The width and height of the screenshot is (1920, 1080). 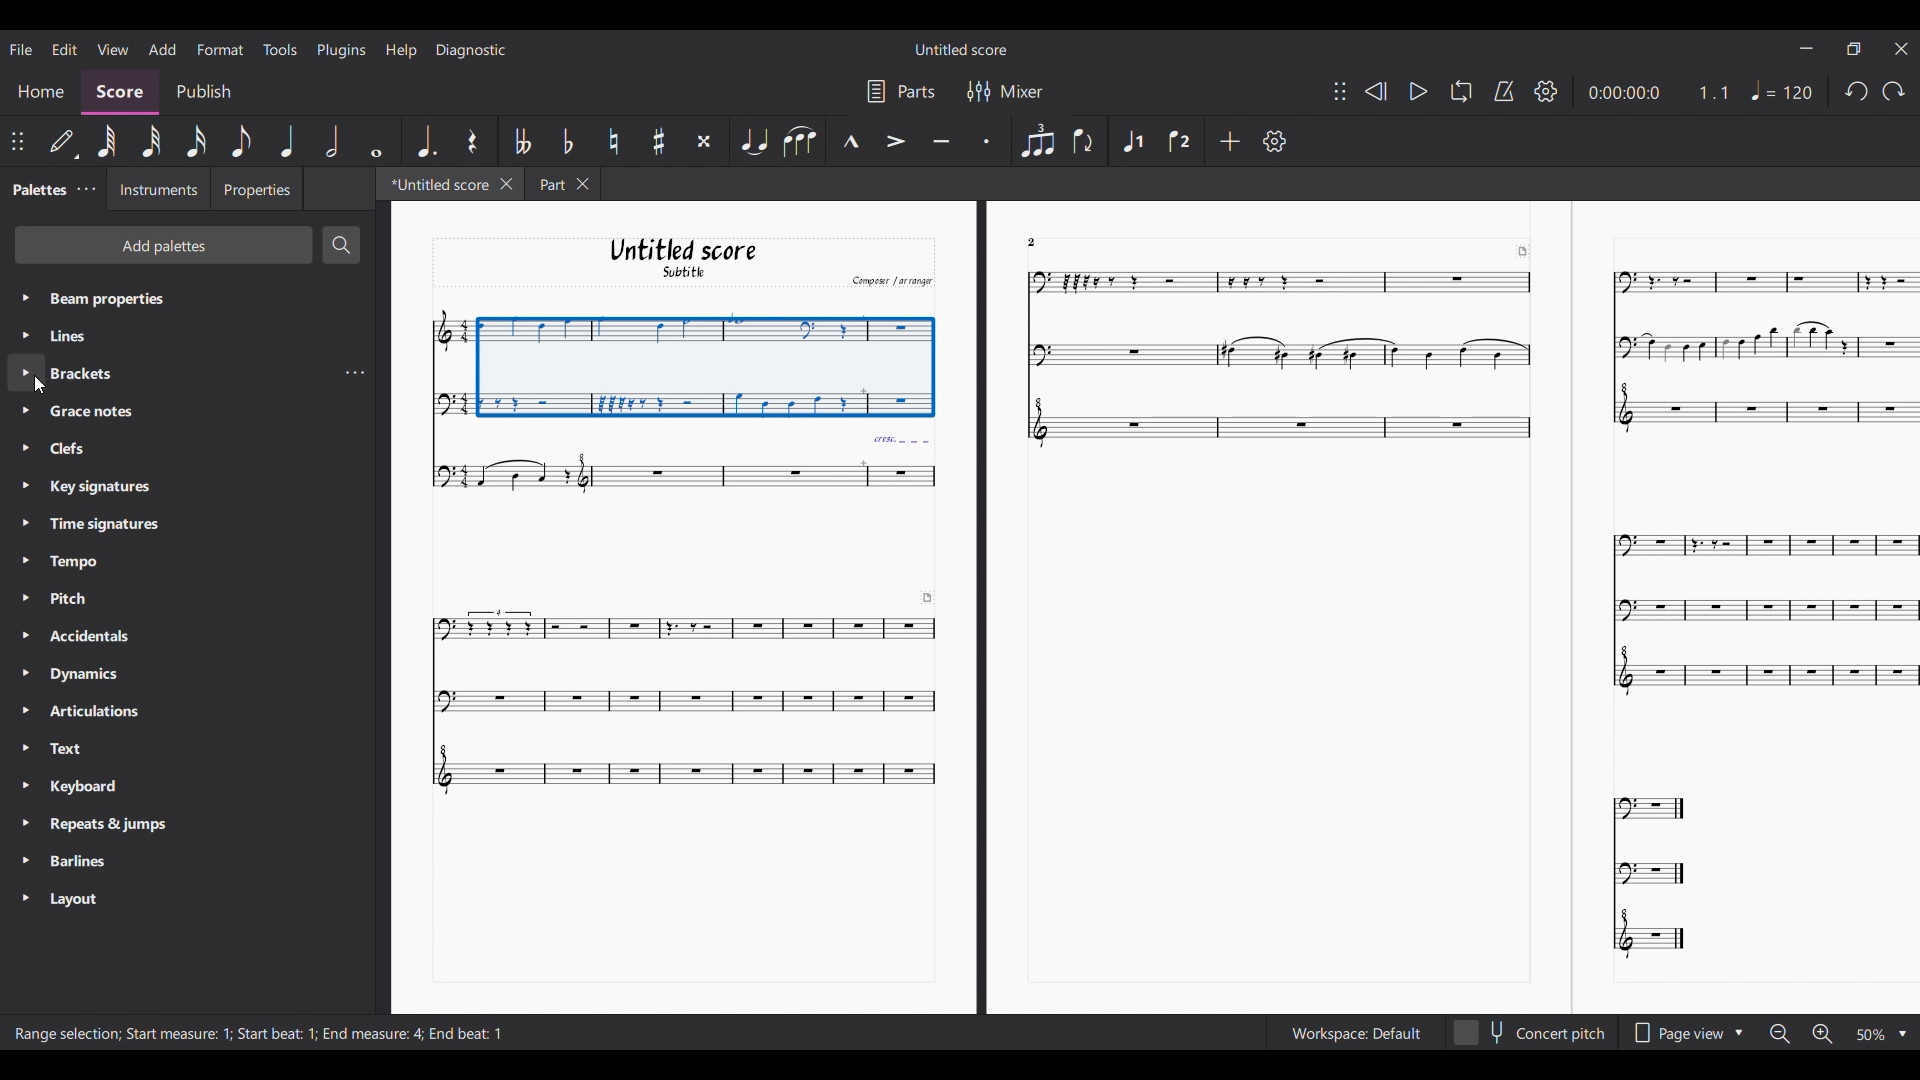 I want to click on 2, so click(x=1044, y=241).